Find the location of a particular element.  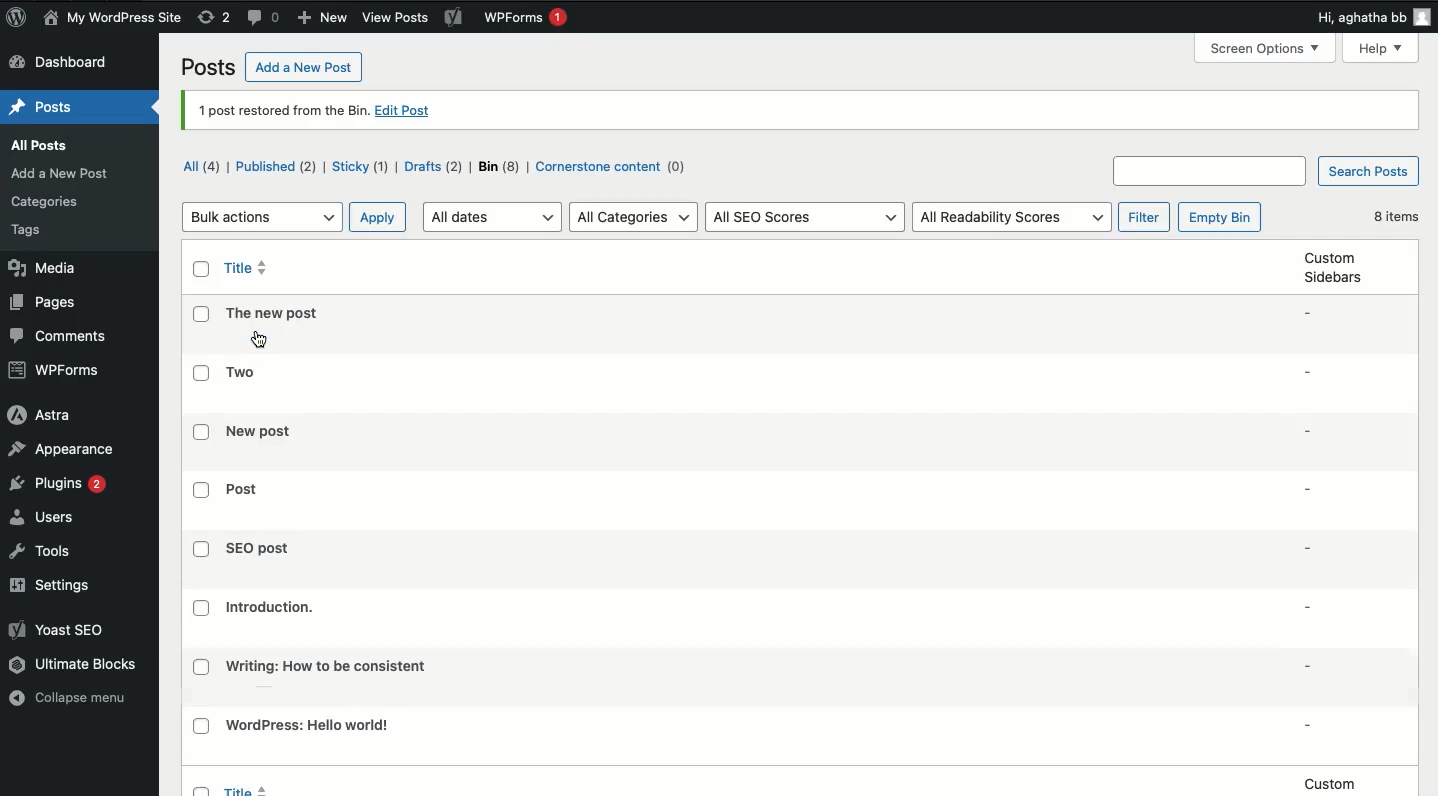

all posts is located at coordinates (41, 146).